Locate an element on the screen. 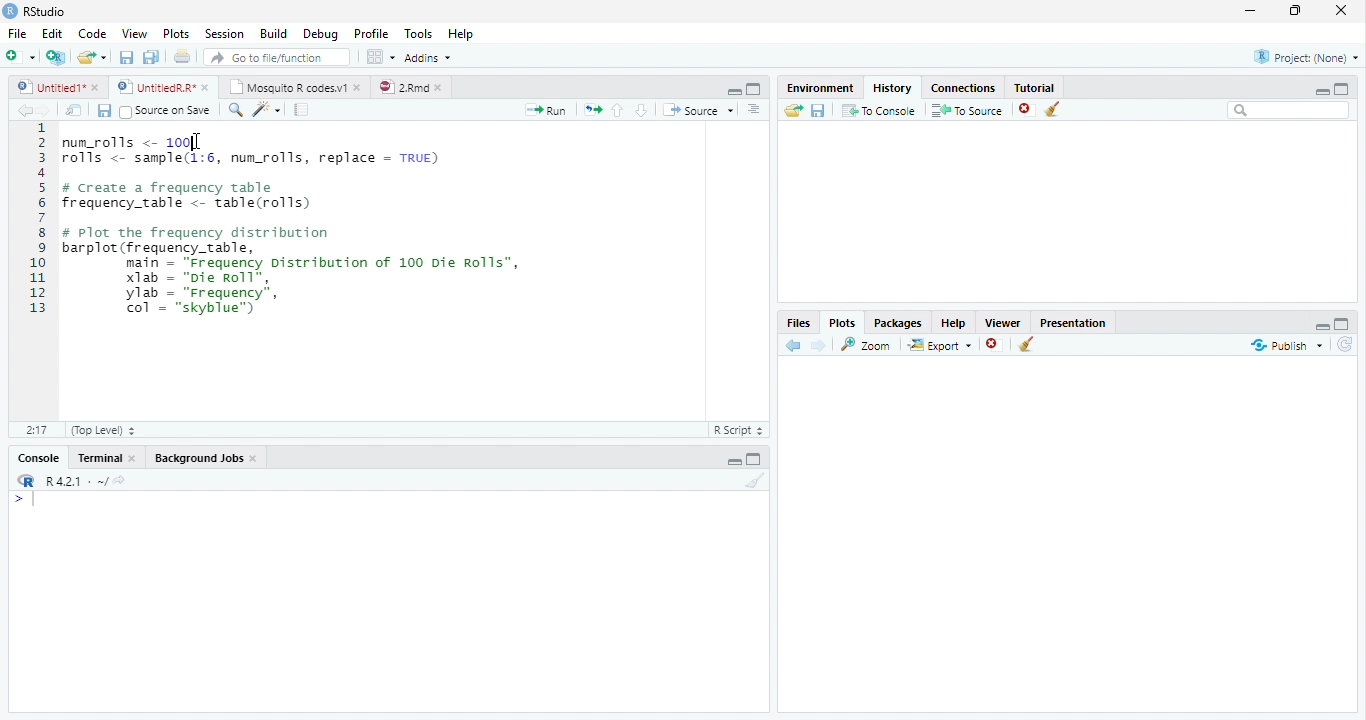 The width and height of the screenshot is (1366, 720). Viewer is located at coordinates (1002, 321).